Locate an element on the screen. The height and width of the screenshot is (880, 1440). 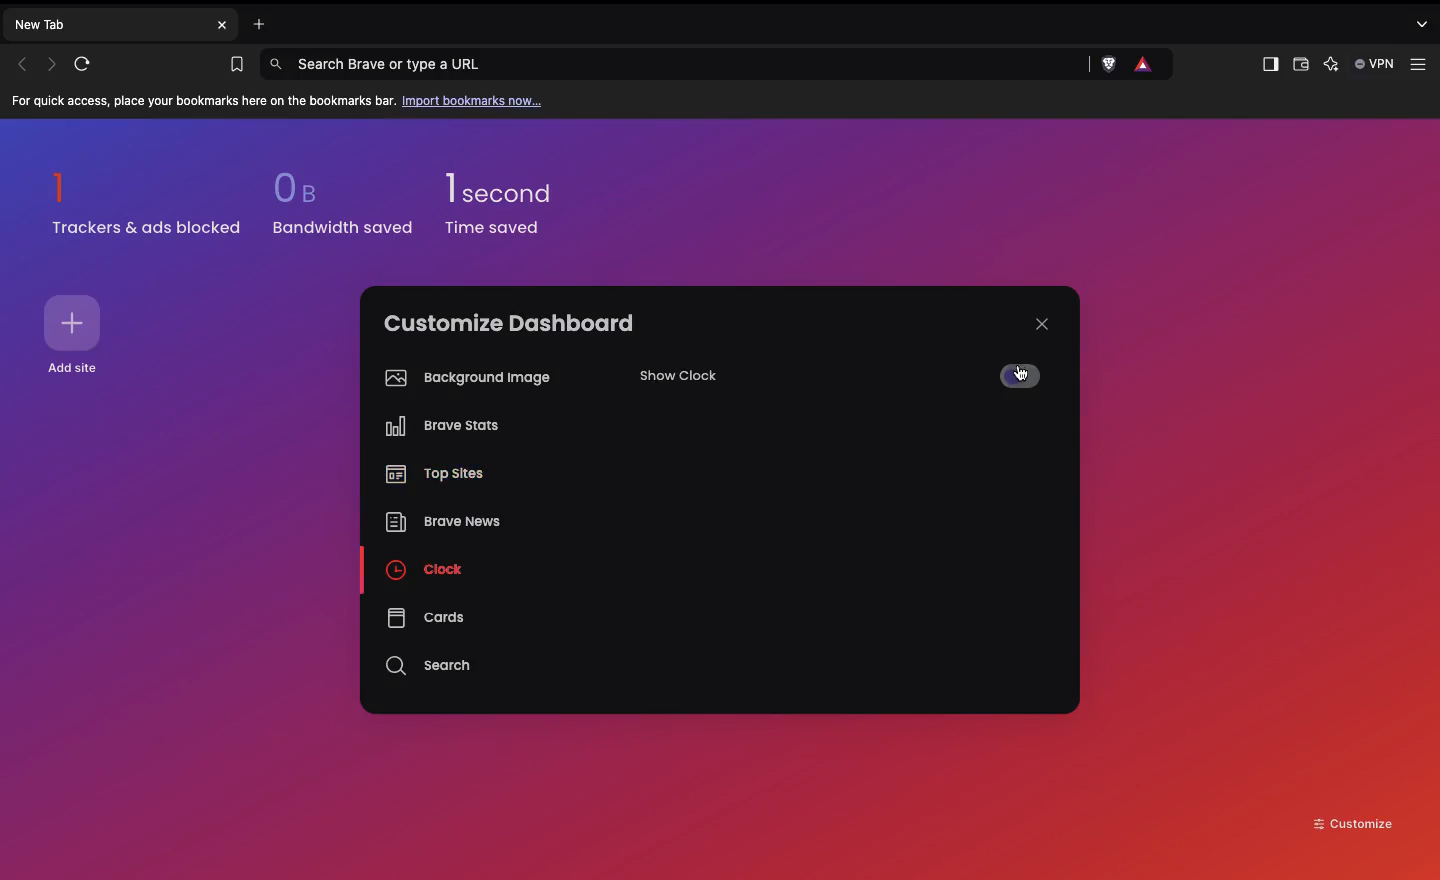
Brave news is located at coordinates (441, 524).